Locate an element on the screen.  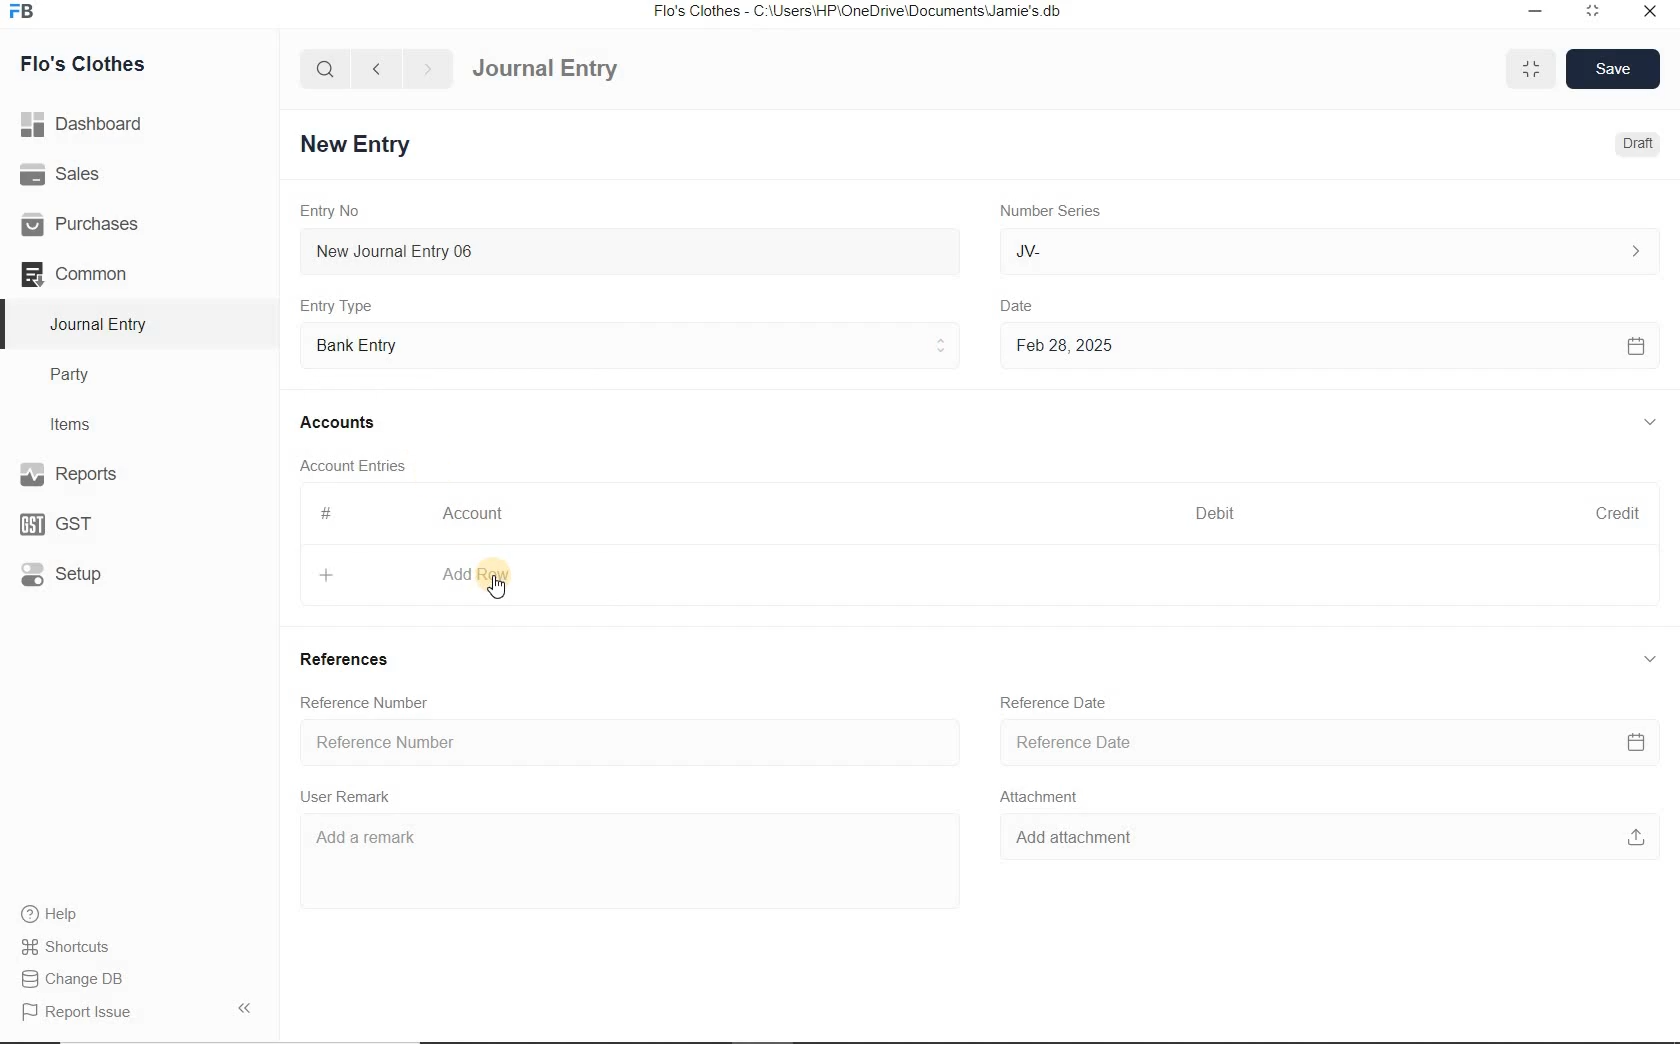
Collpase is located at coordinates (244, 1007).